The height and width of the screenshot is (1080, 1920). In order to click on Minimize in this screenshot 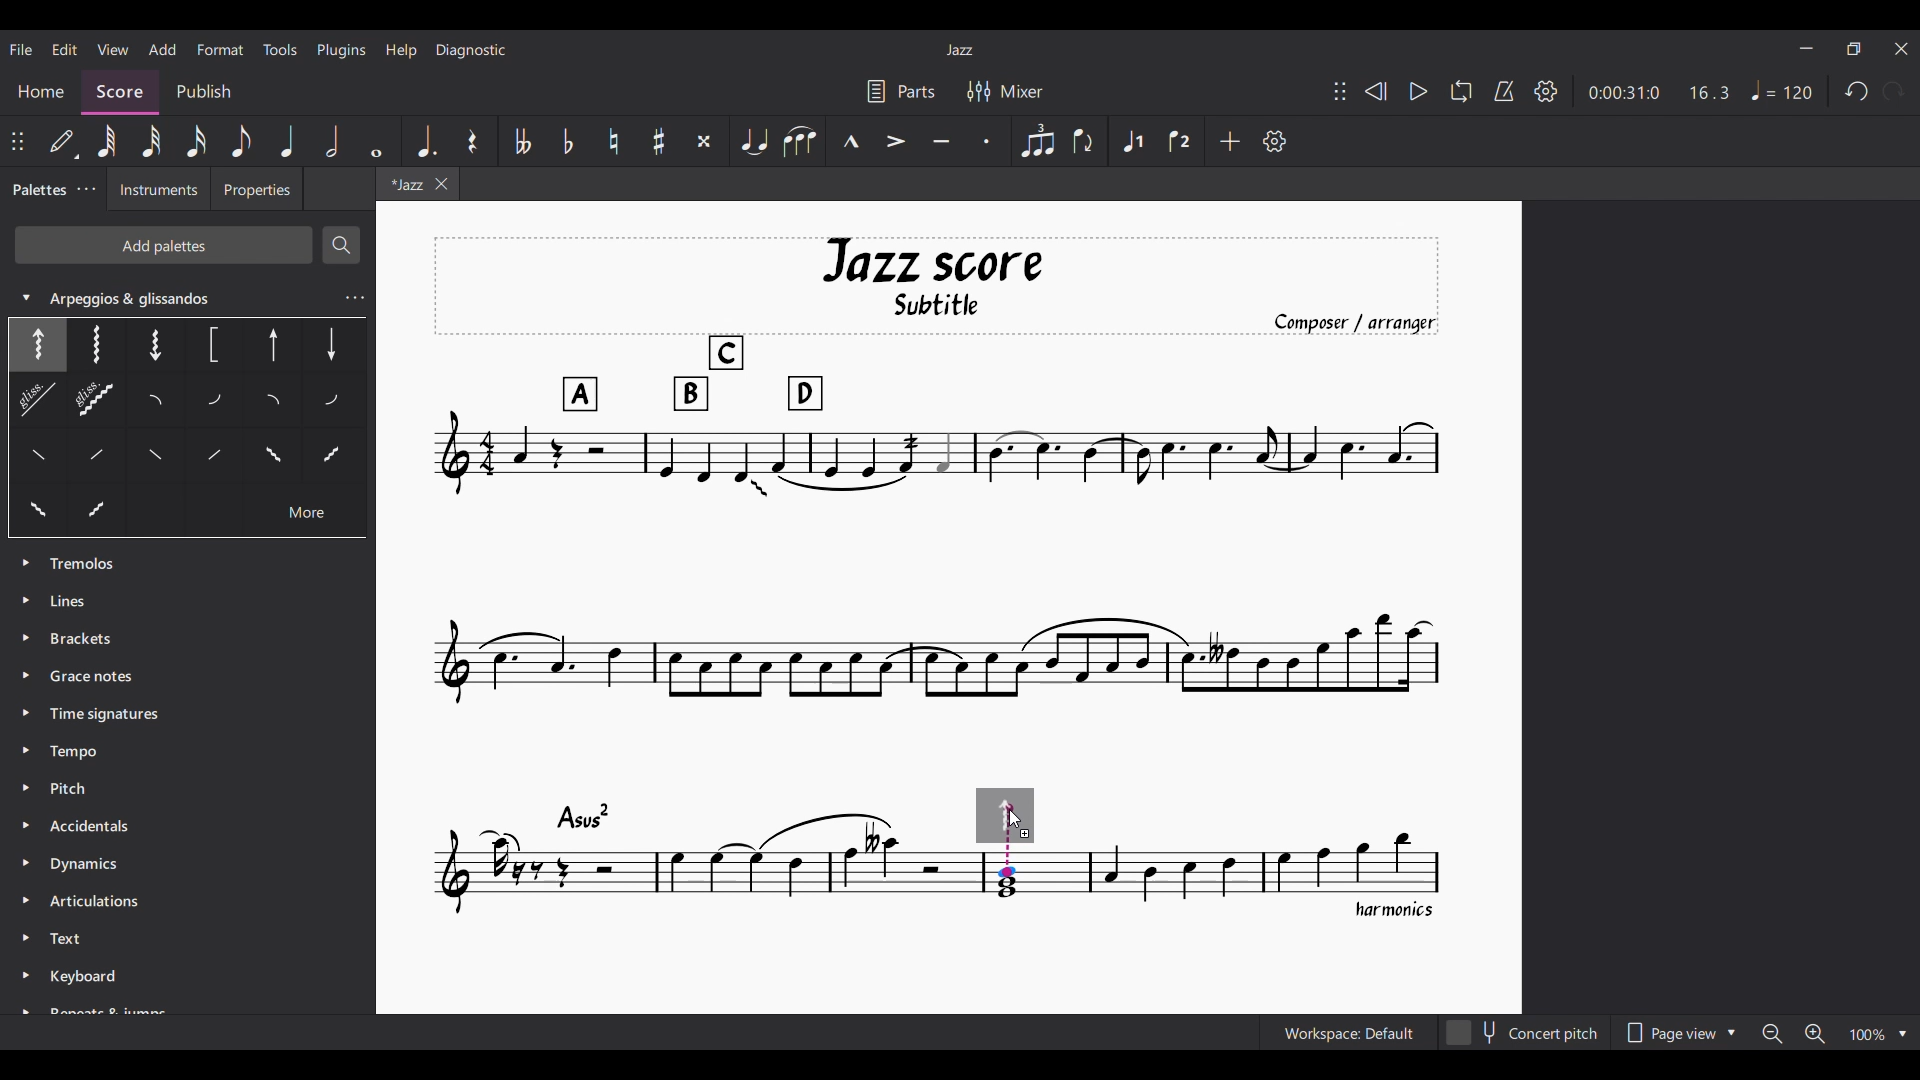, I will do `click(1806, 48)`.